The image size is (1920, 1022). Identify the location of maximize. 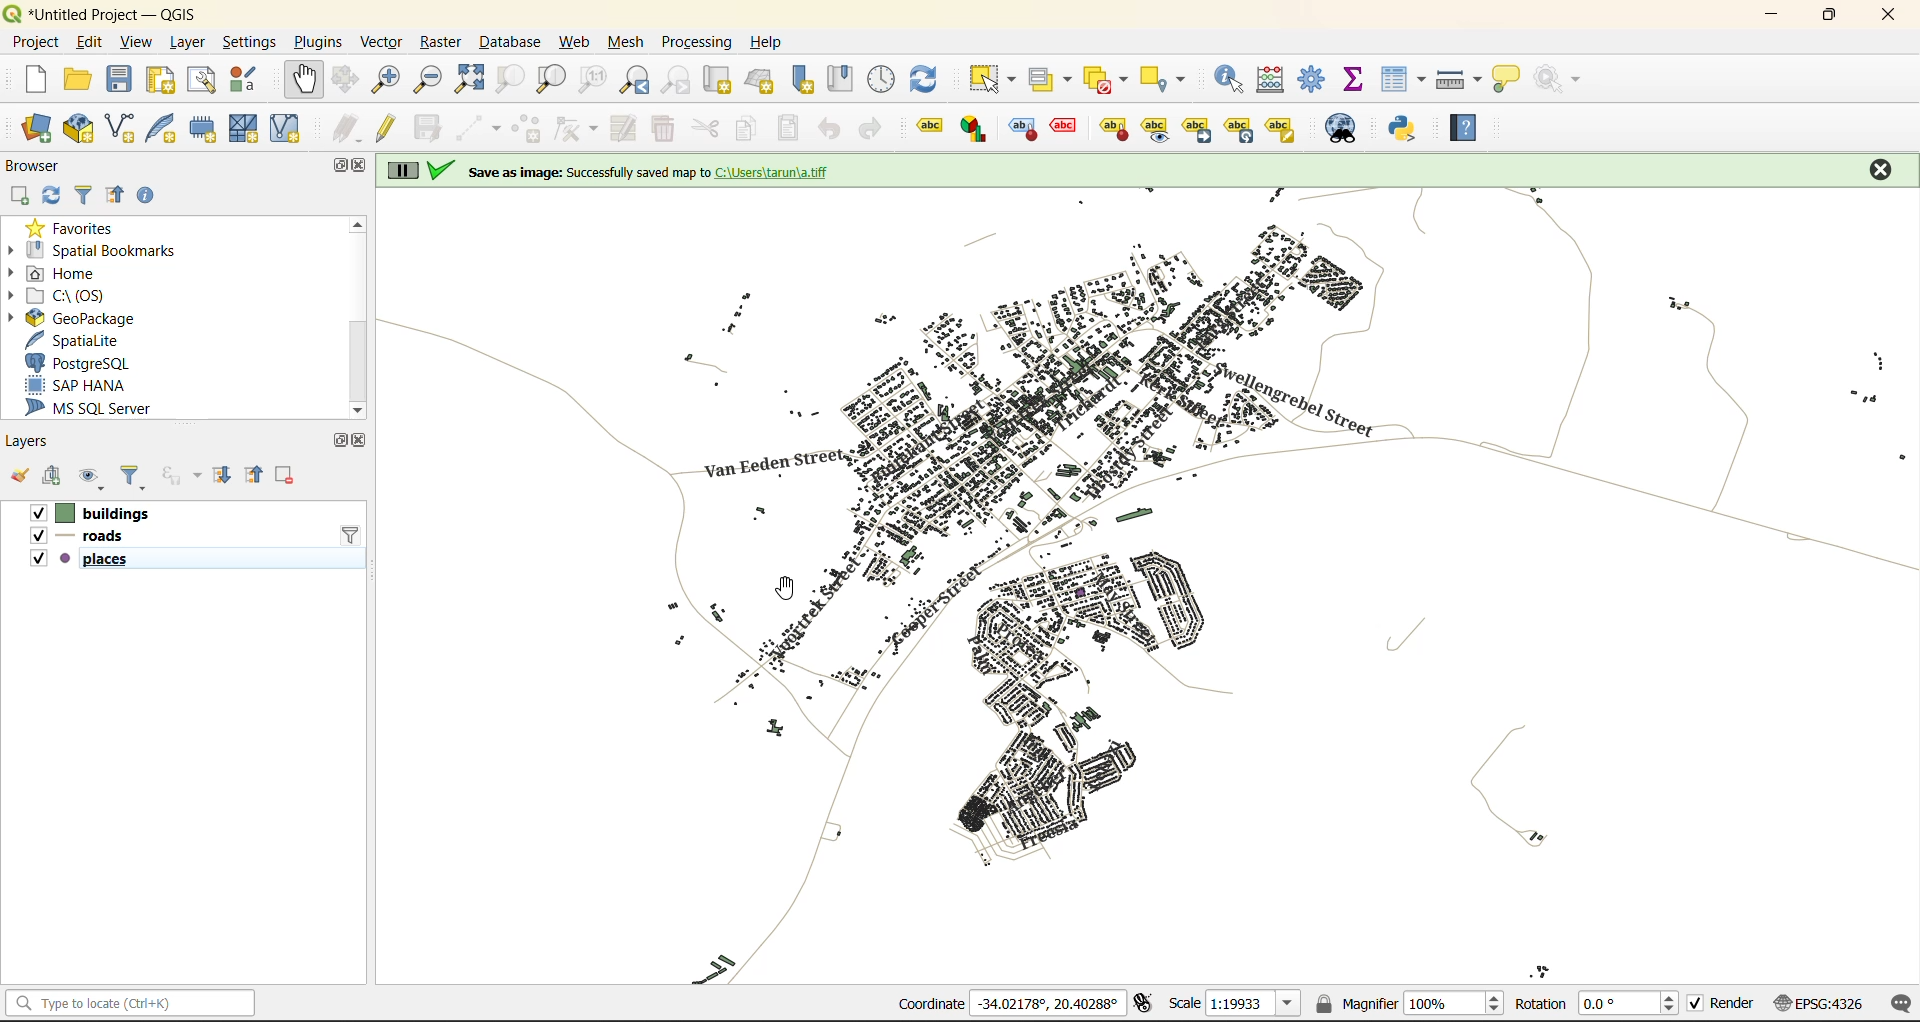
(1830, 15).